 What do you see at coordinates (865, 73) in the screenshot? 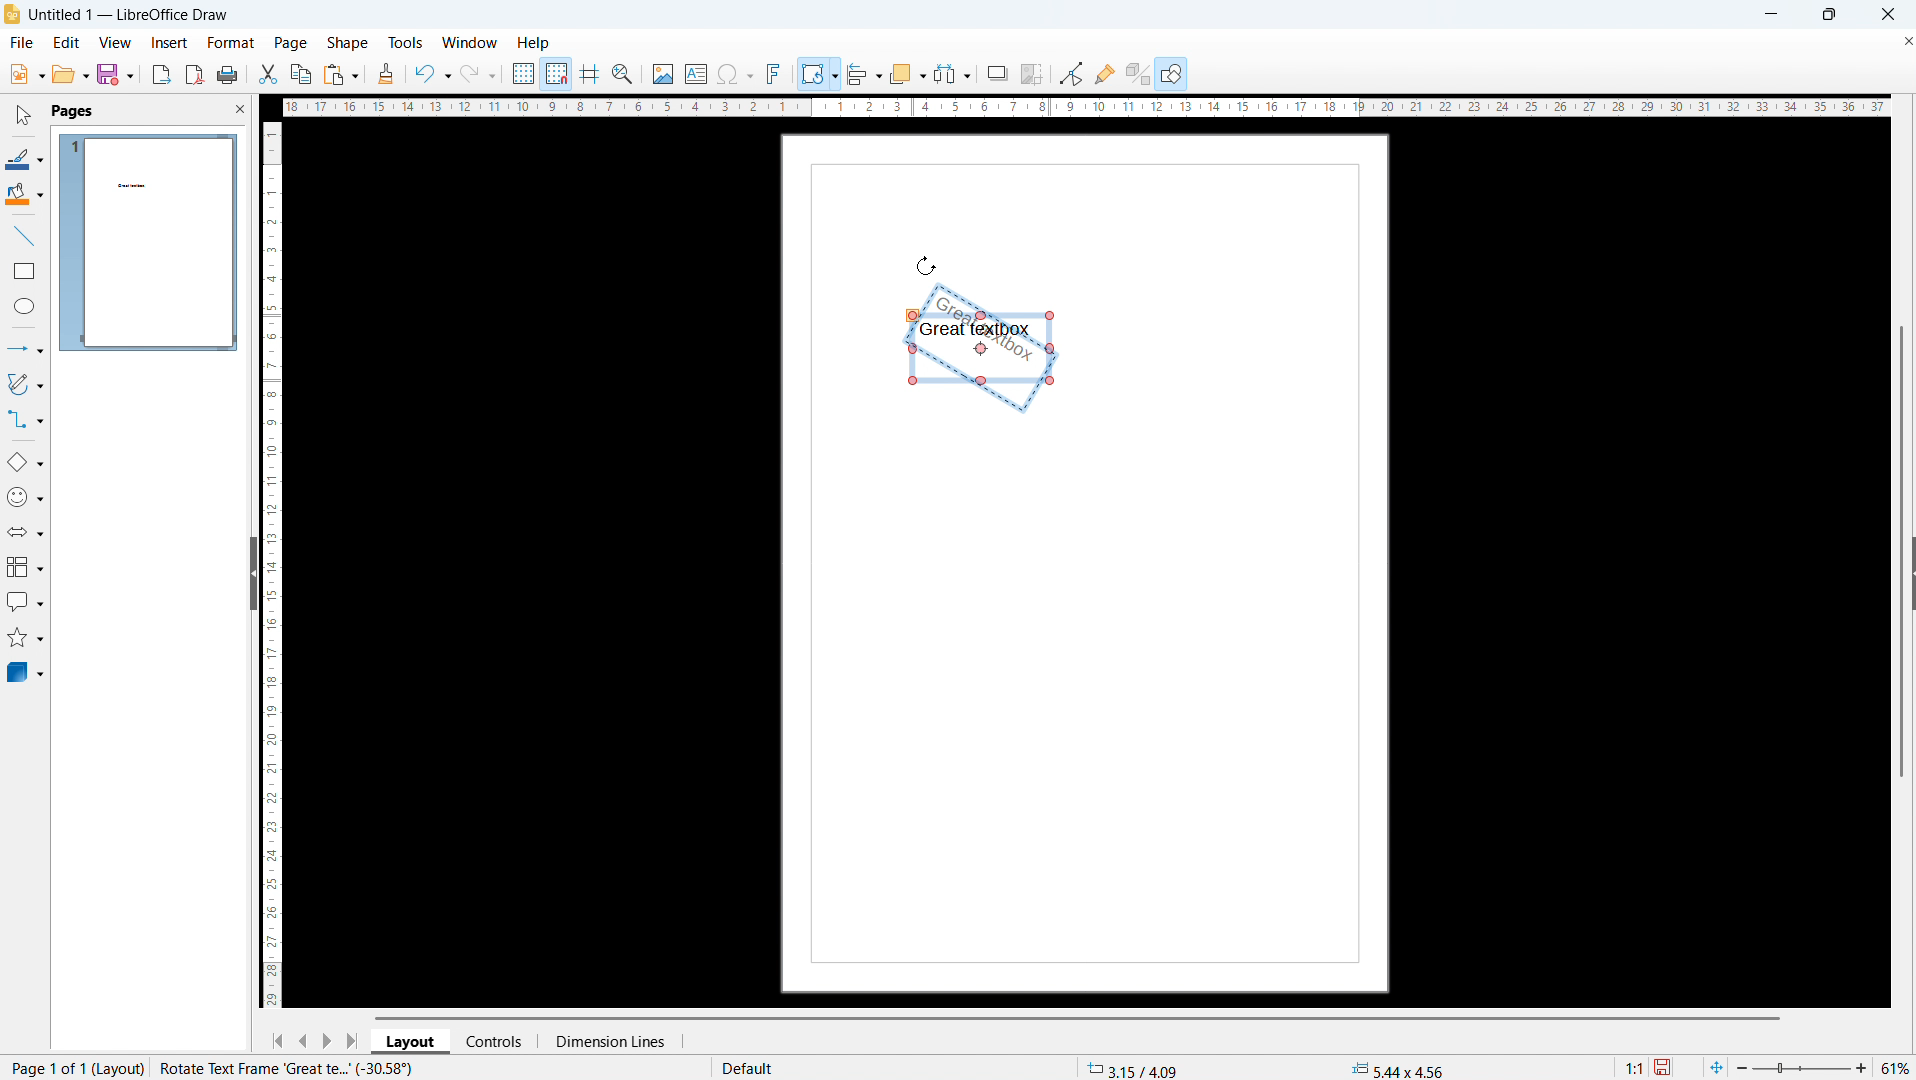
I see `align` at bounding box center [865, 73].